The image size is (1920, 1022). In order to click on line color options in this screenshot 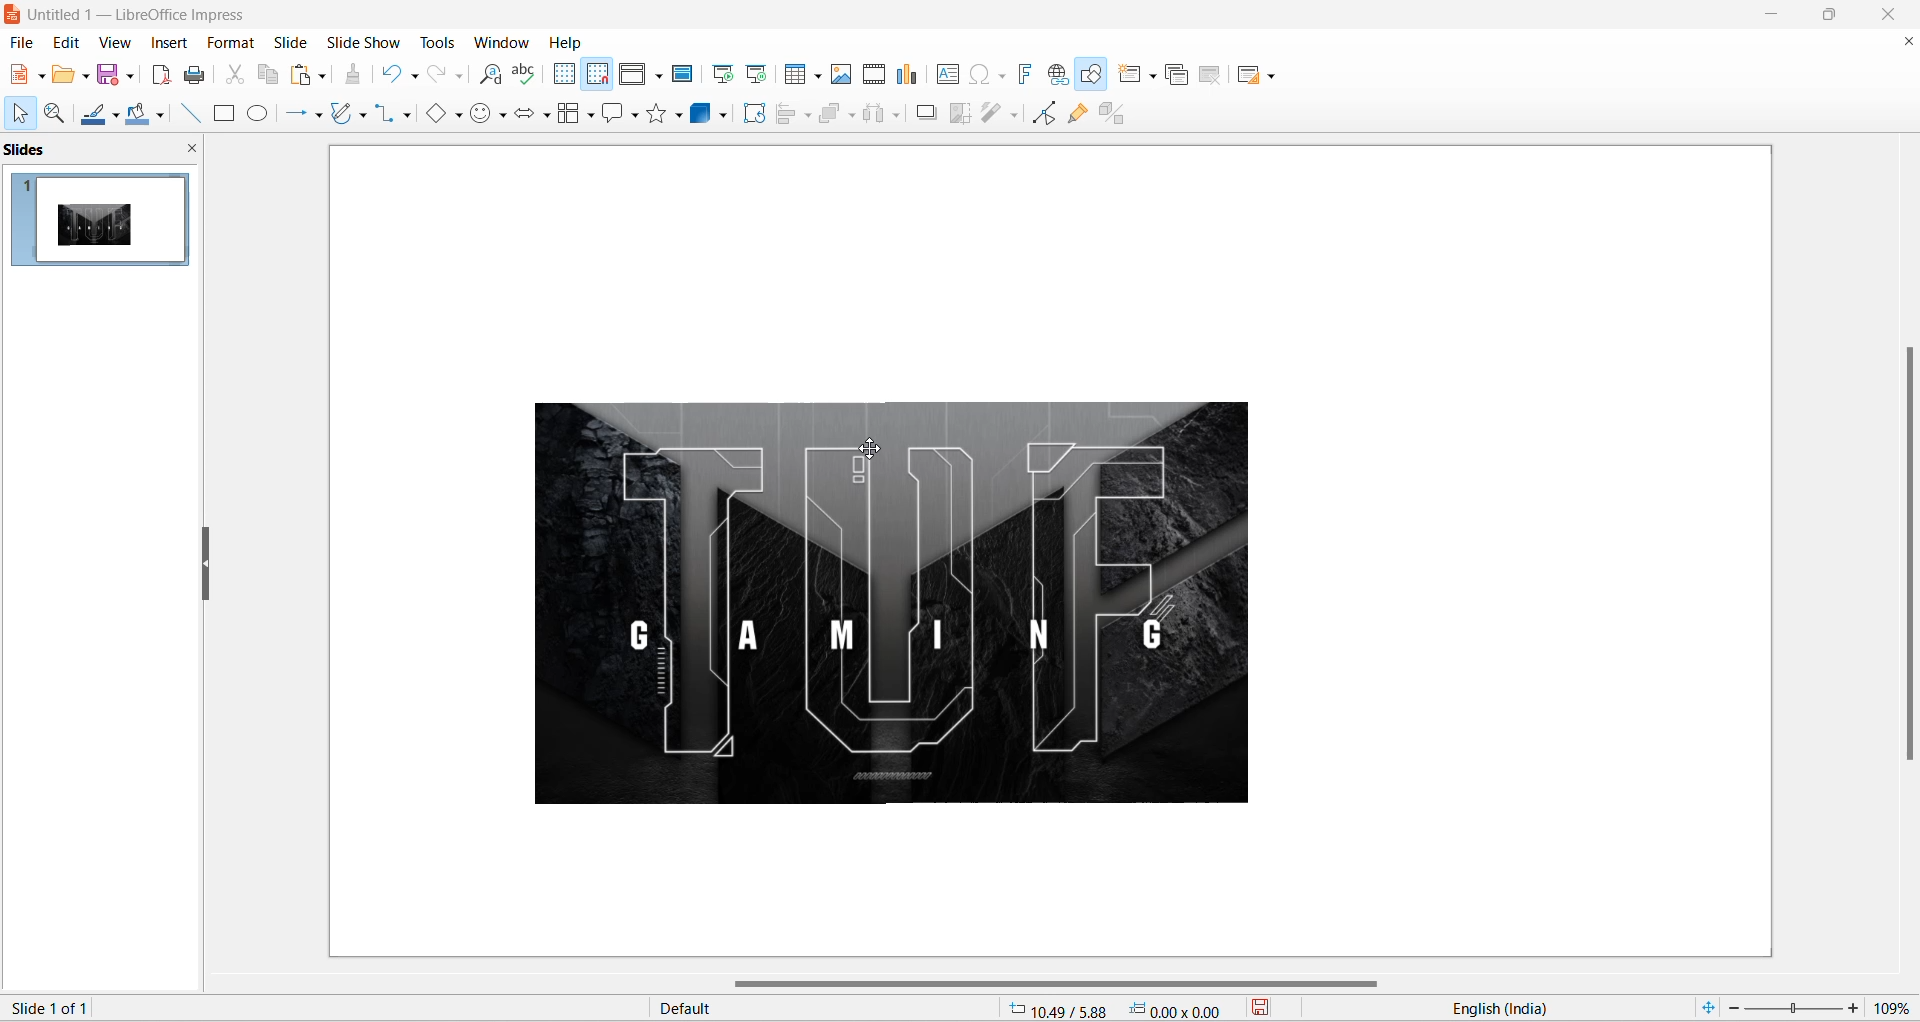, I will do `click(116, 120)`.